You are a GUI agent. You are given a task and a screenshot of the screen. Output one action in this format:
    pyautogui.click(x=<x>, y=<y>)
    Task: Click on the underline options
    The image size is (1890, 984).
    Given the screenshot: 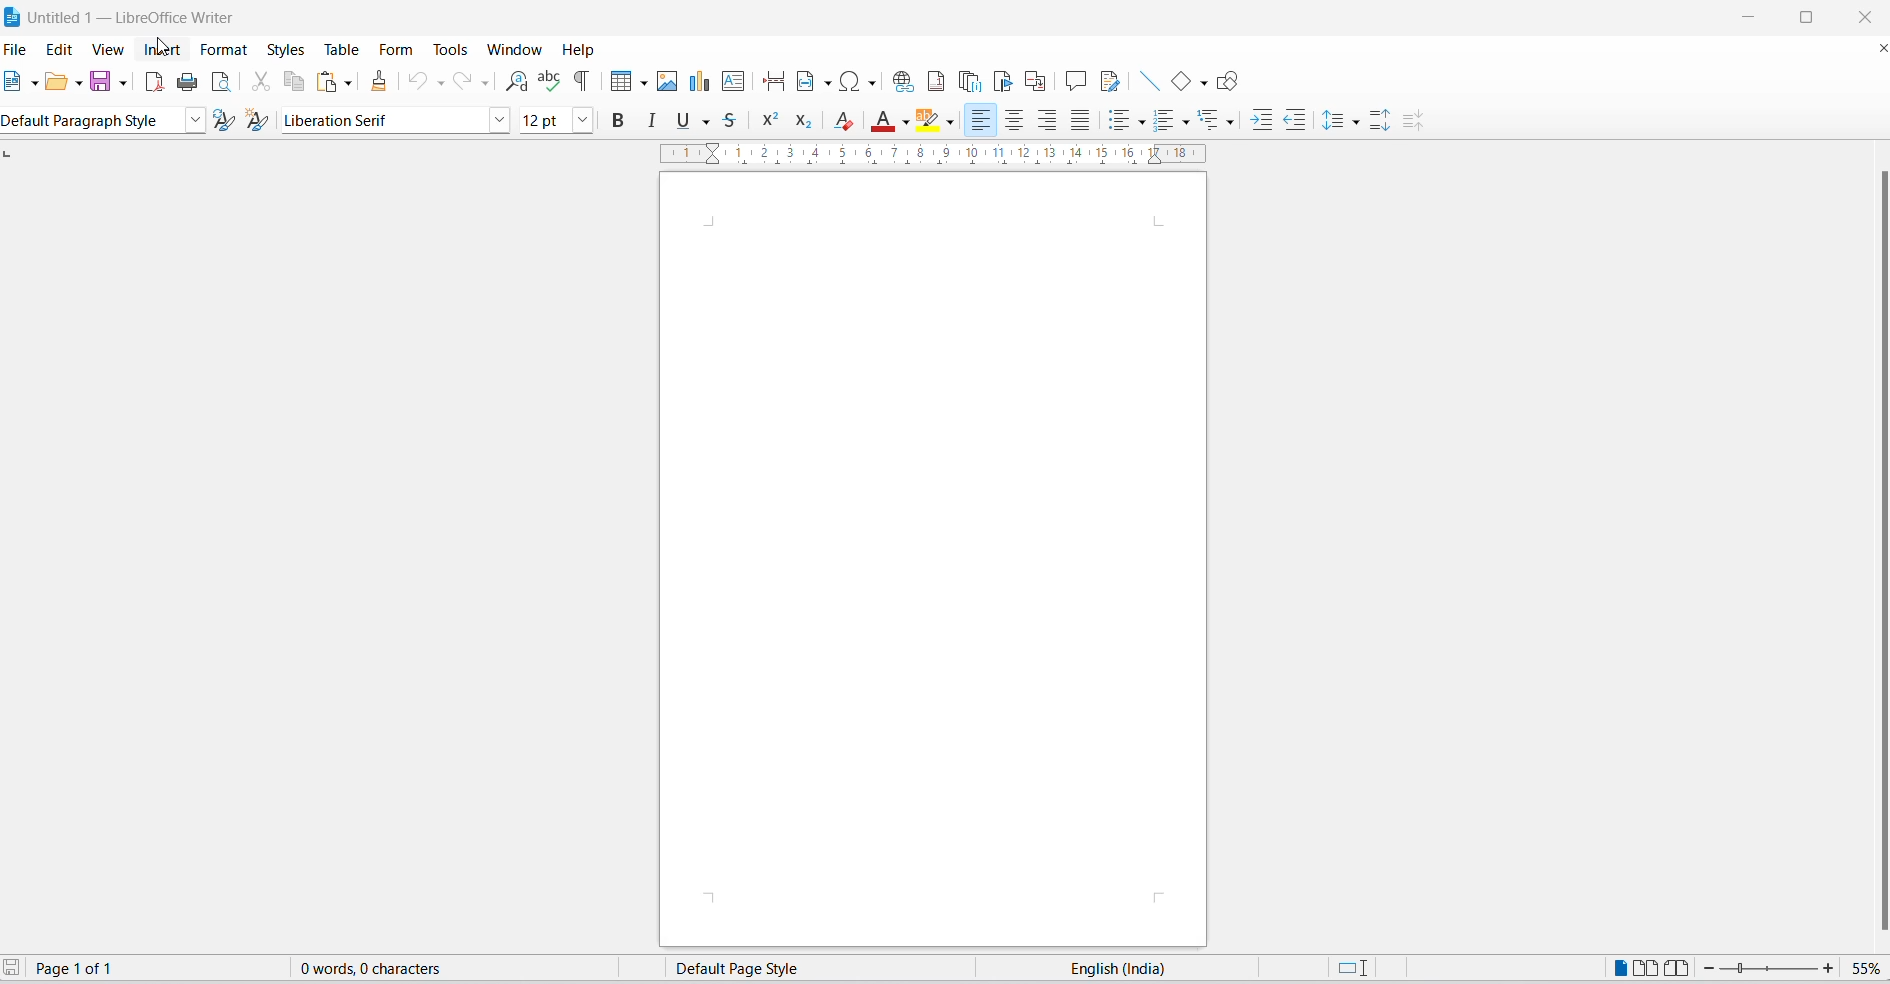 What is the action you would take?
    pyautogui.click(x=706, y=122)
    